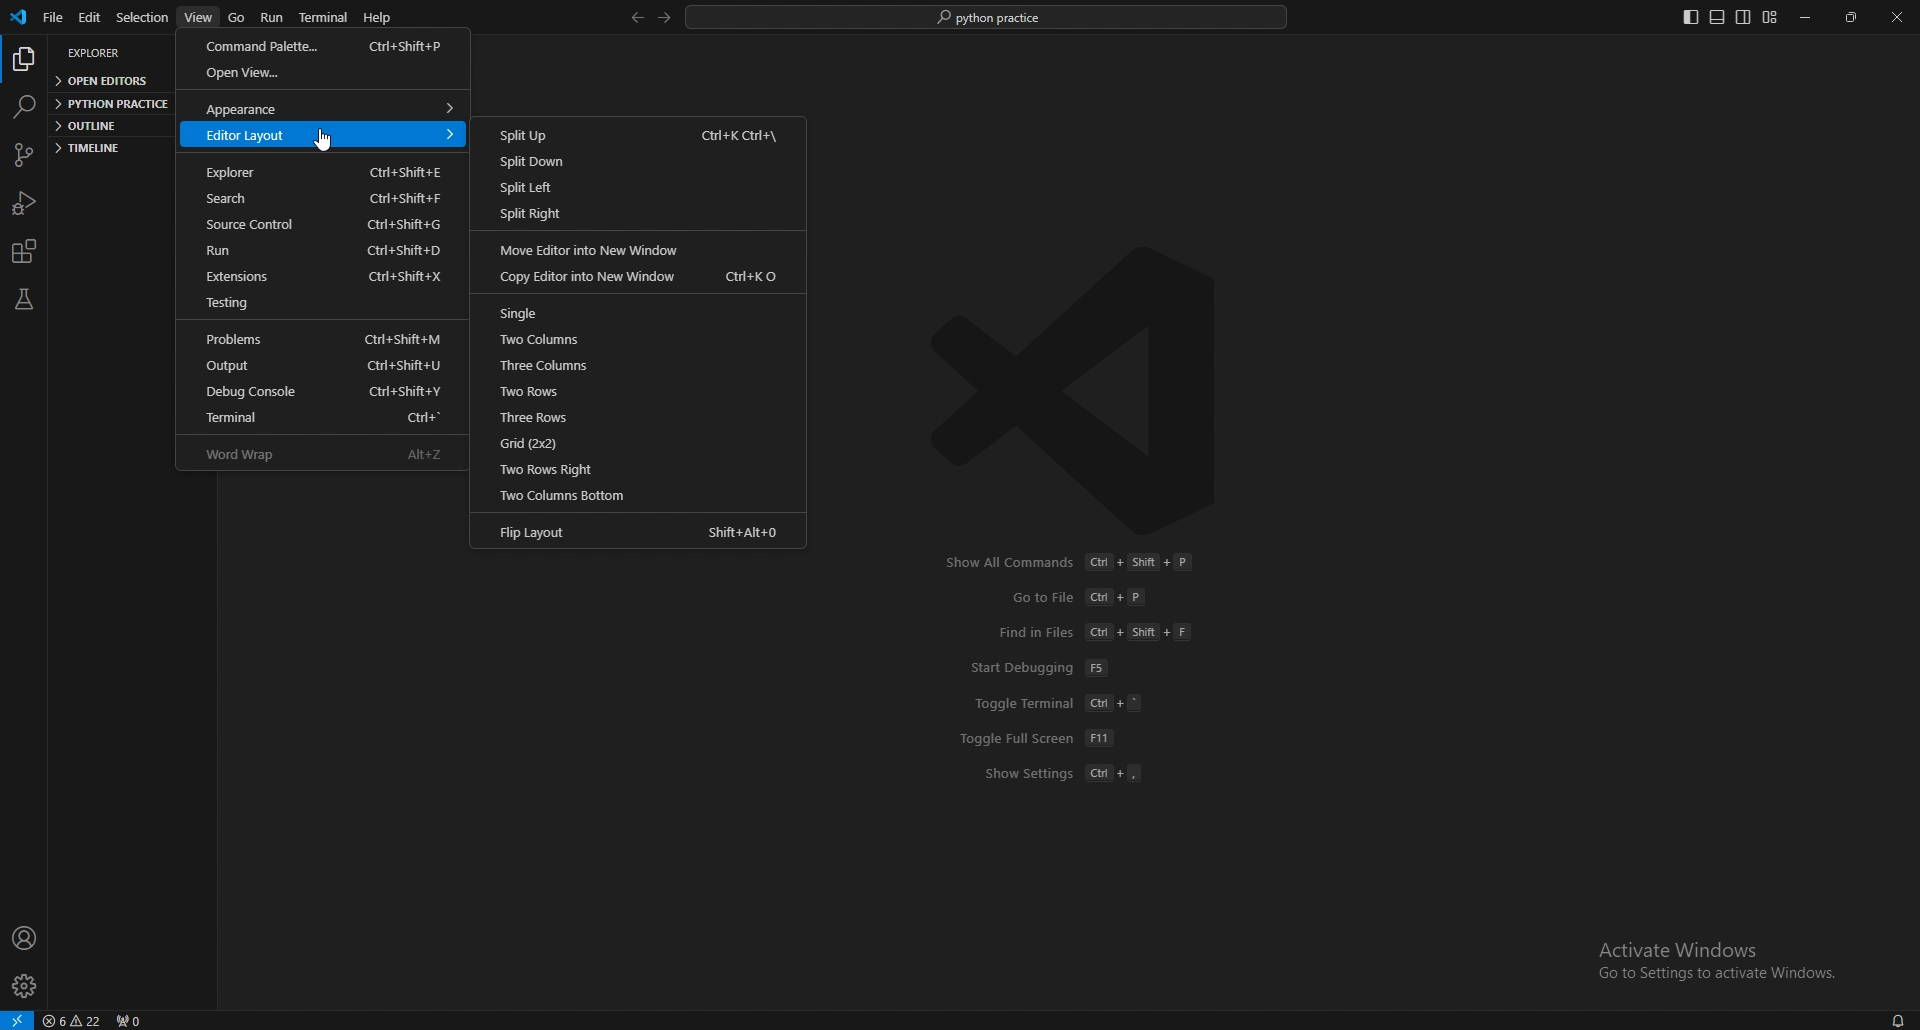 The width and height of the screenshot is (1920, 1030). I want to click on run ctrl+shift+d, so click(317, 251).